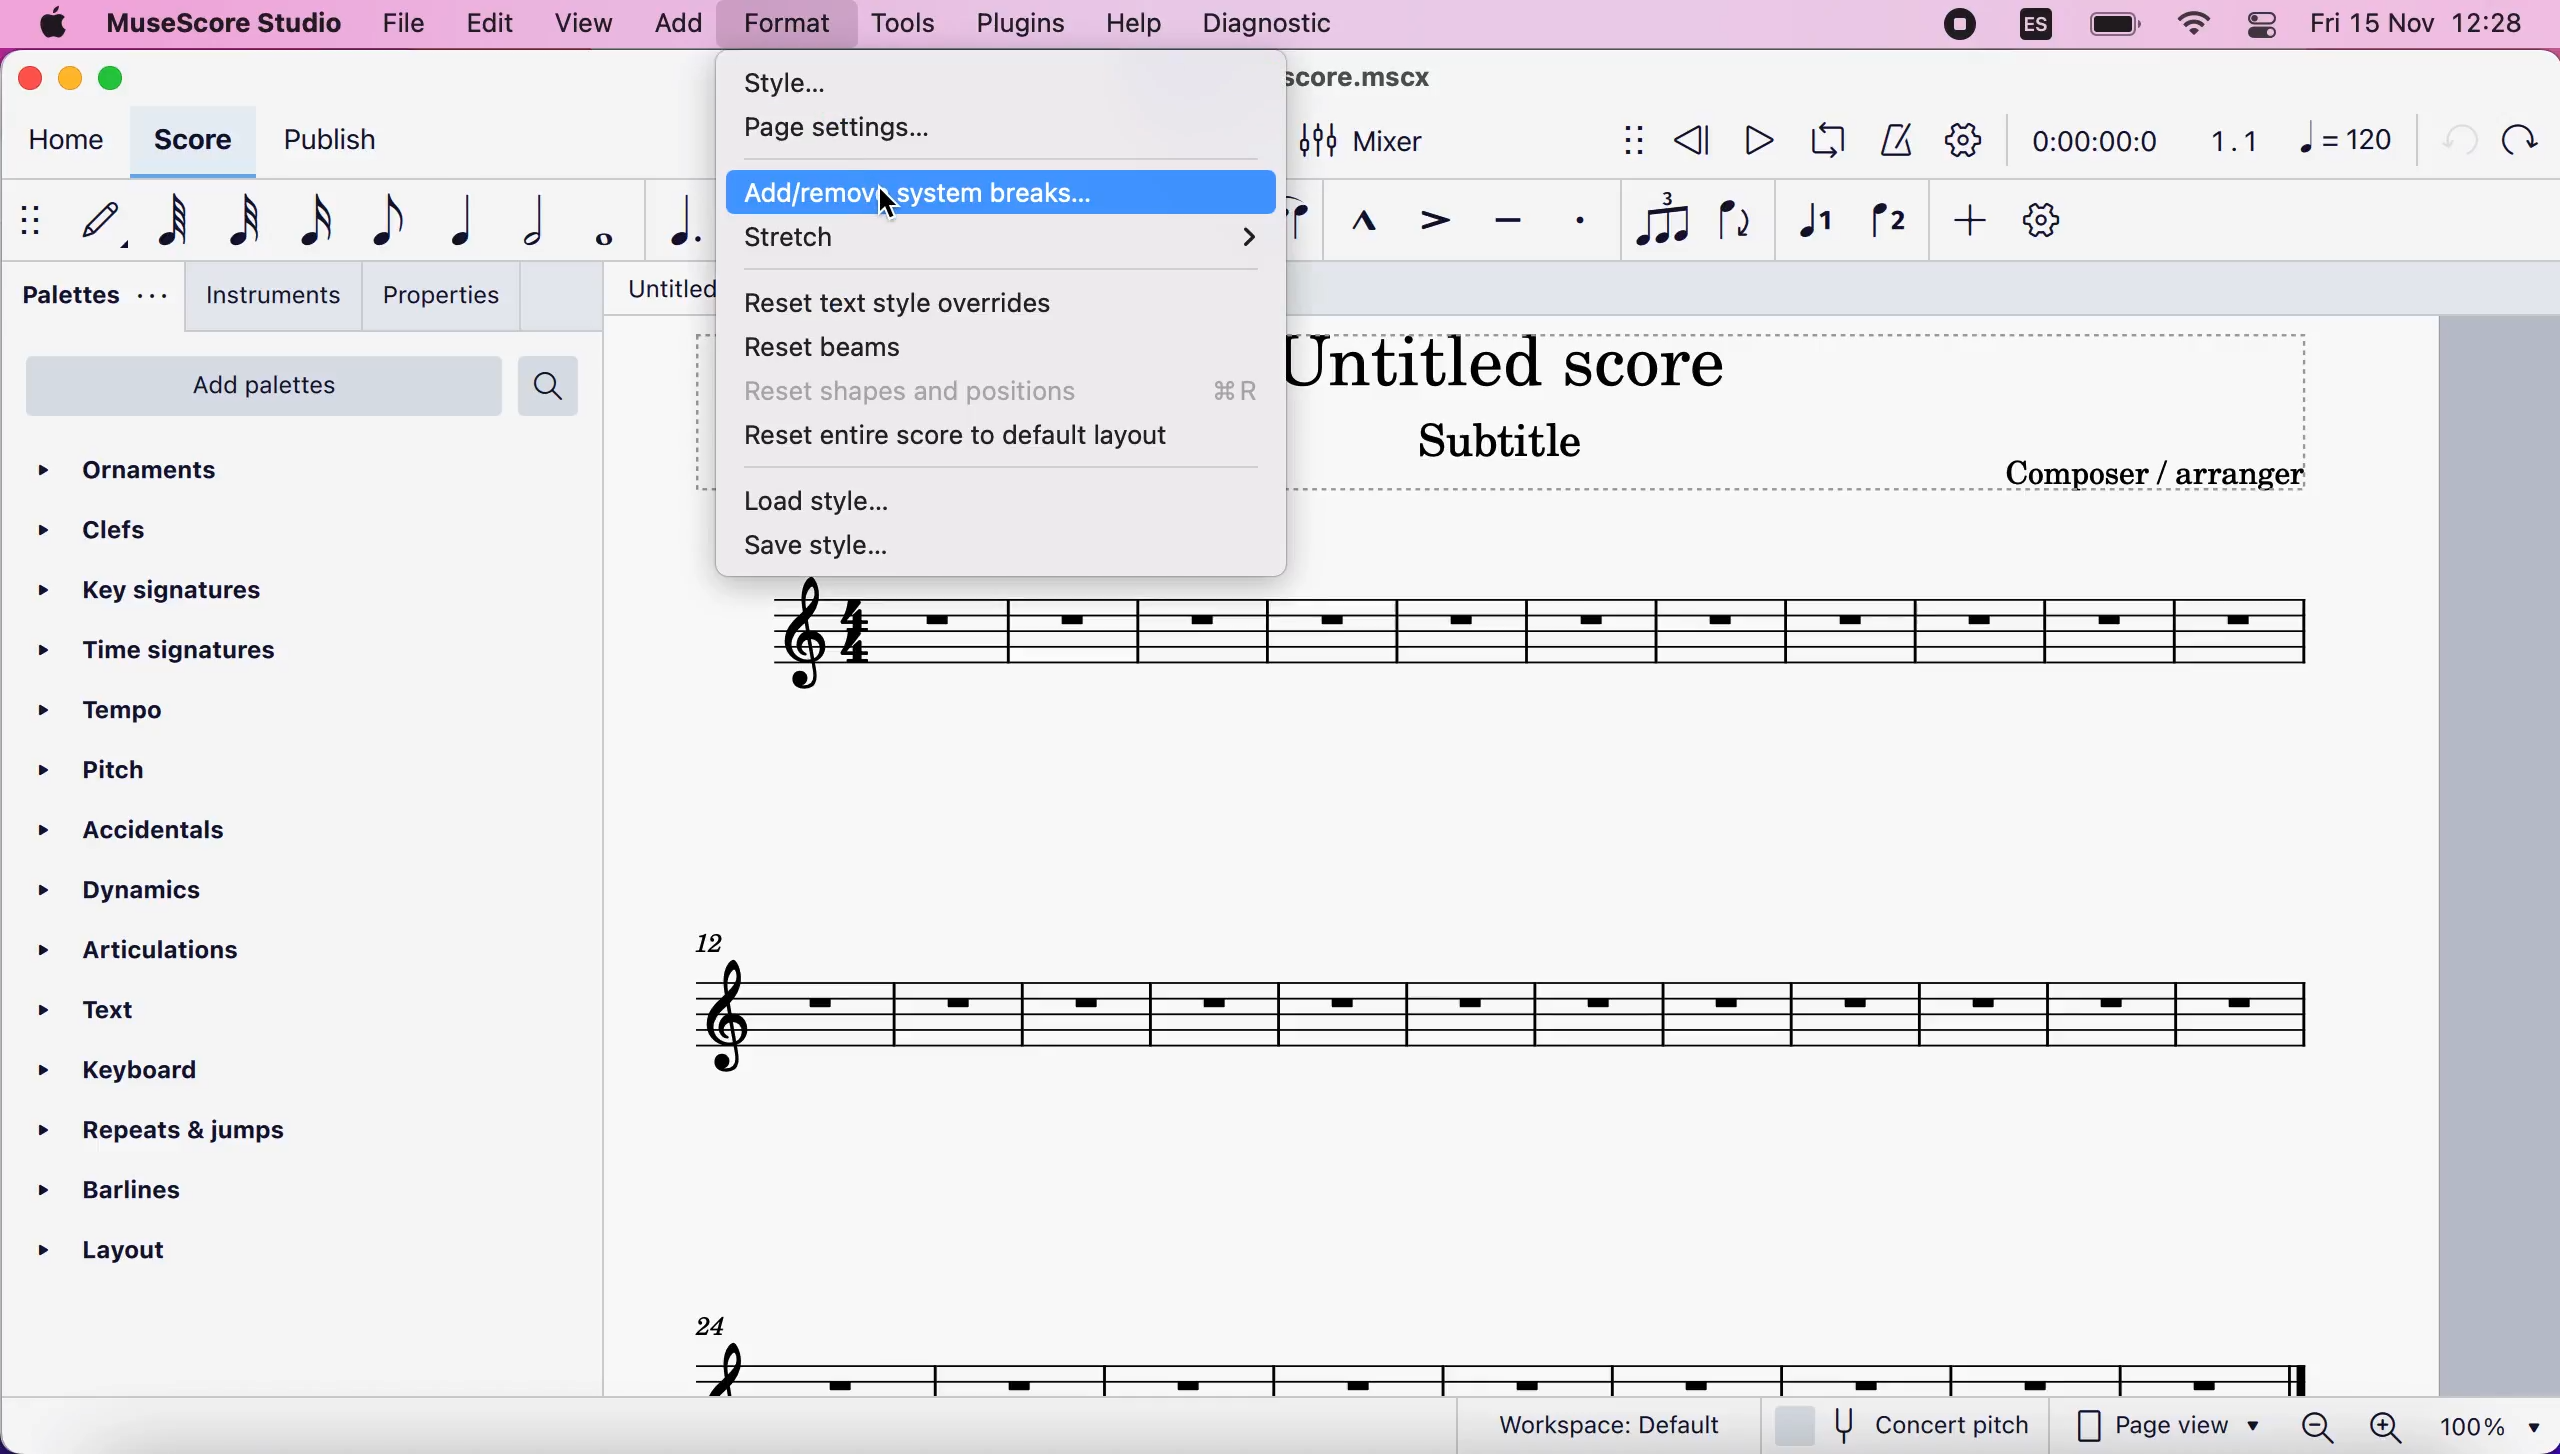 The height and width of the screenshot is (1454, 2560). What do you see at coordinates (1363, 143) in the screenshot?
I see `mixer` at bounding box center [1363, 143].